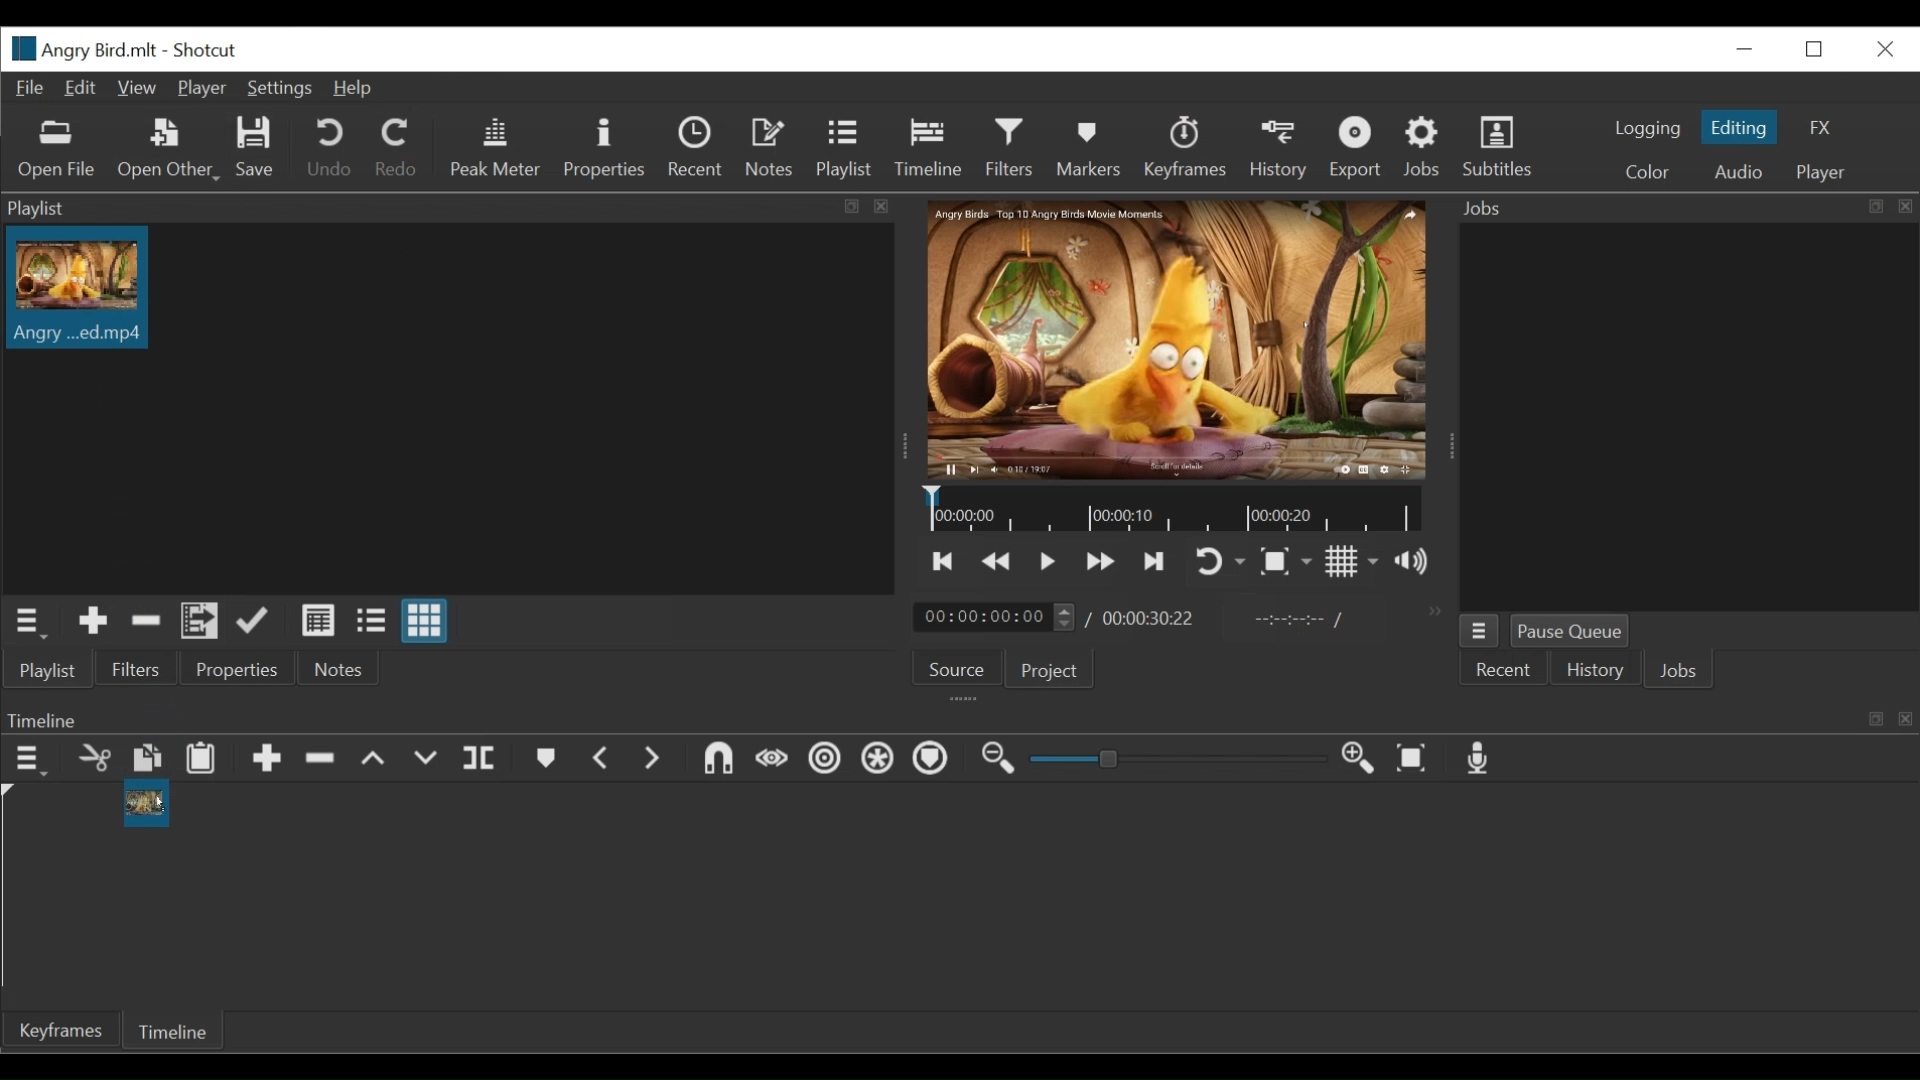 The image size is (1920, 1080). What do you see at coordinates (1156, 560) in the screenshot?
I see `Skip to the next point` at bounding box center [1156, 560].